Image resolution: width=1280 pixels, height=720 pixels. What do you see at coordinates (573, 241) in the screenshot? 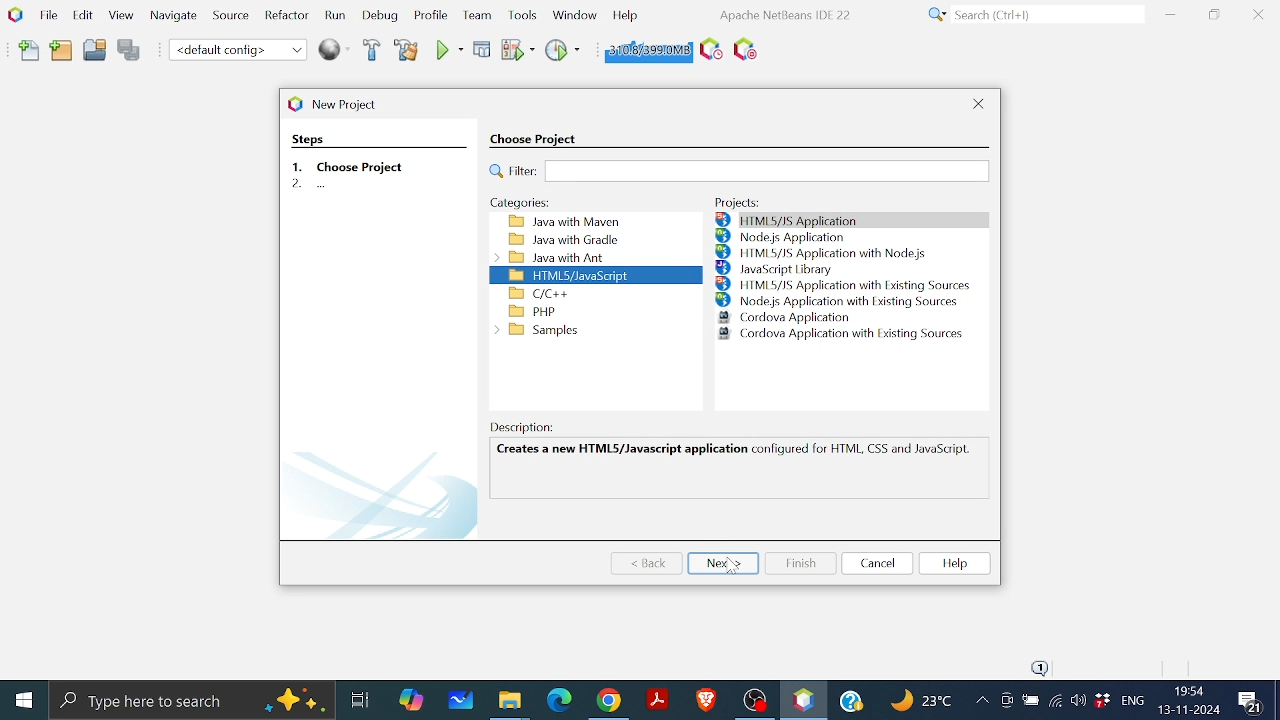
I see `Java with Gradle` at bounding box center [573, 241].